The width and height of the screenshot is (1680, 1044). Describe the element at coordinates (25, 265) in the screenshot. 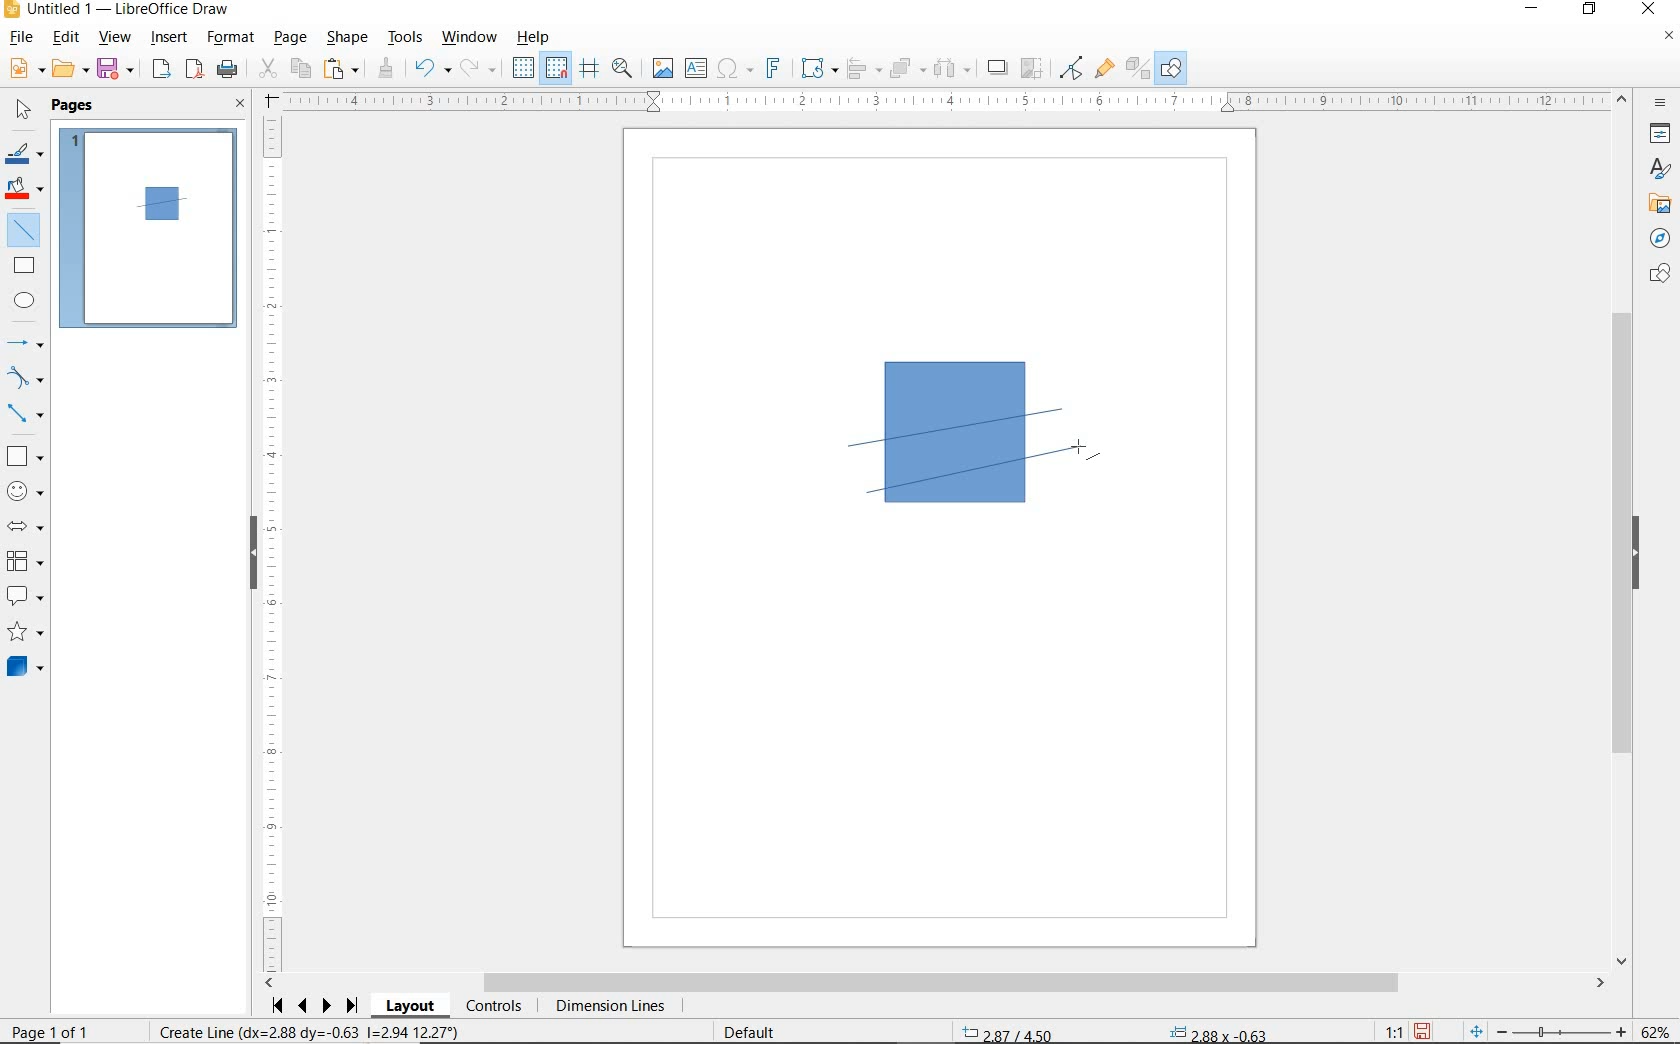

I see `RECTANGLE` at that location.